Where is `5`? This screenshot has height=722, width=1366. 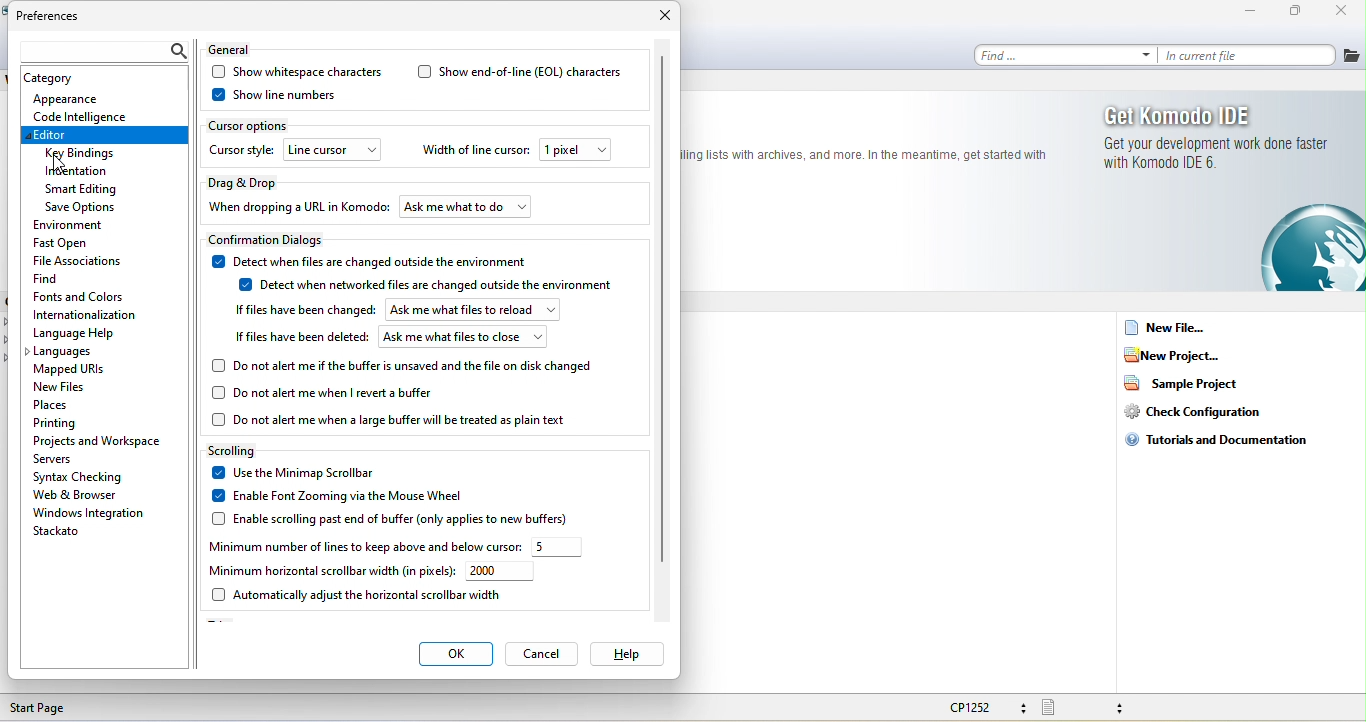
5 is located at coordinates (559, 547).